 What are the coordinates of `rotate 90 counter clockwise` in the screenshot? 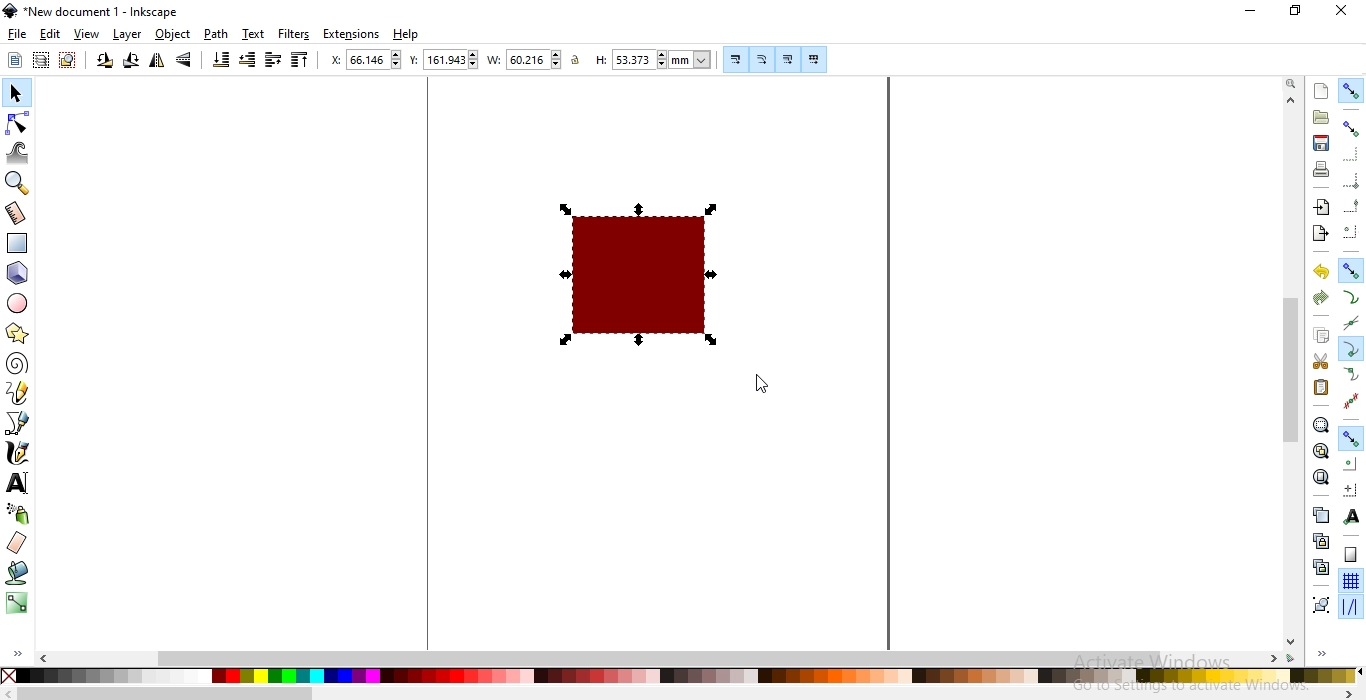 It's located at (103, 62).